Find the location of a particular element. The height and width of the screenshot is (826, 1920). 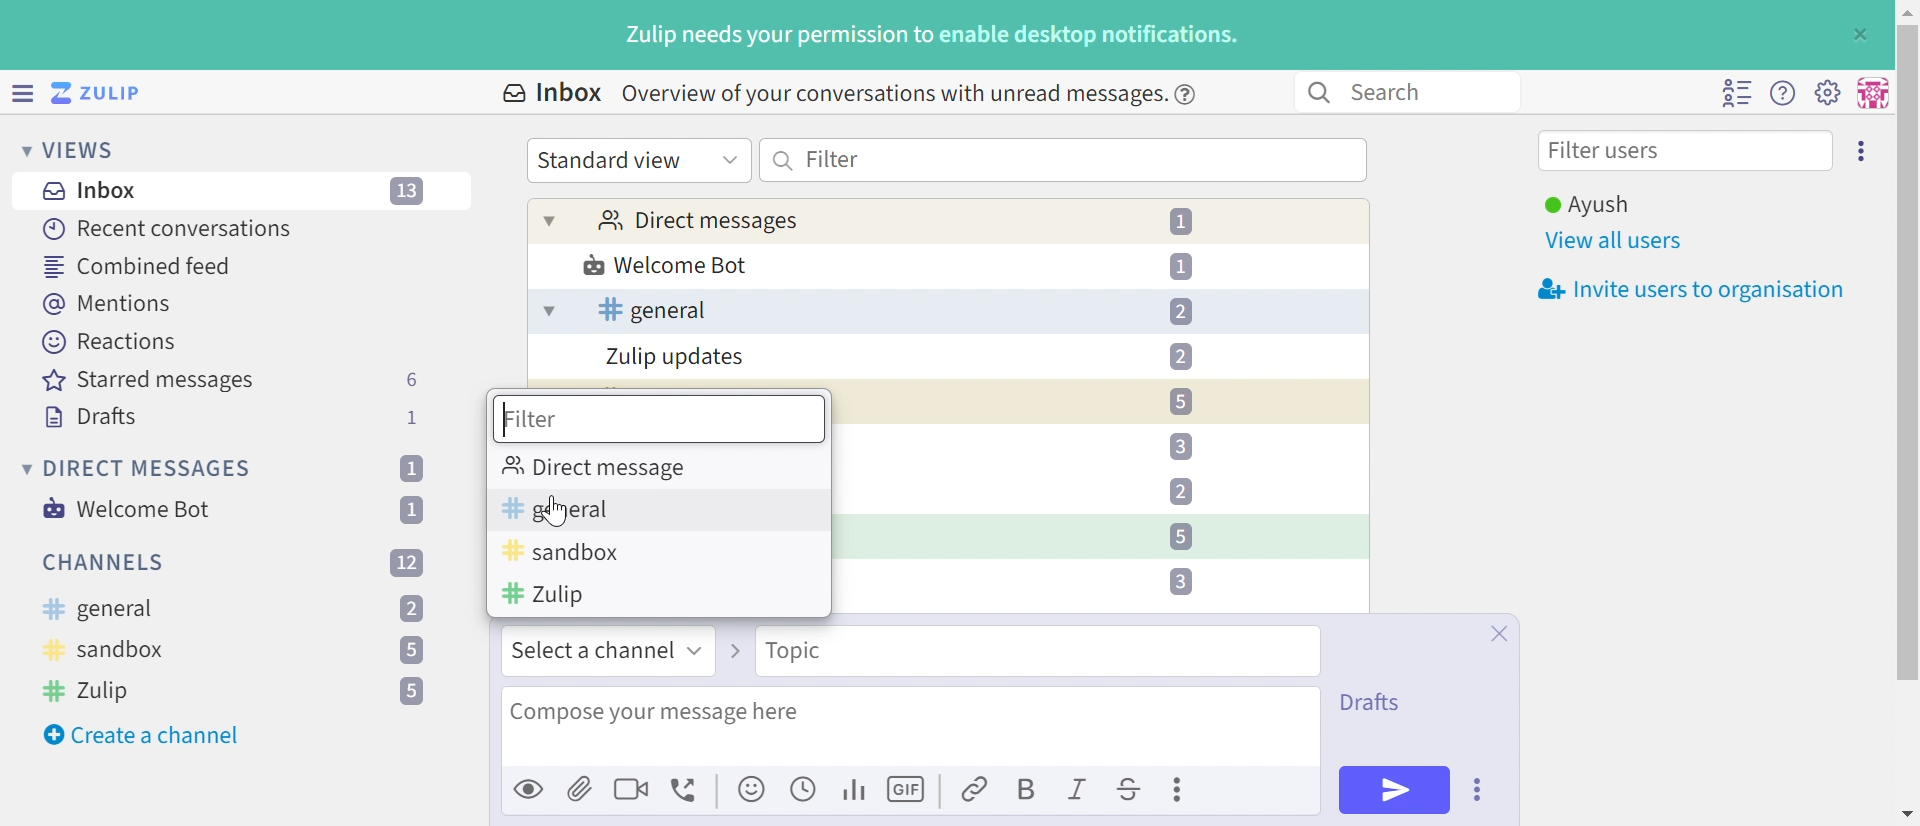

13 is located at coordinates (409, 192).